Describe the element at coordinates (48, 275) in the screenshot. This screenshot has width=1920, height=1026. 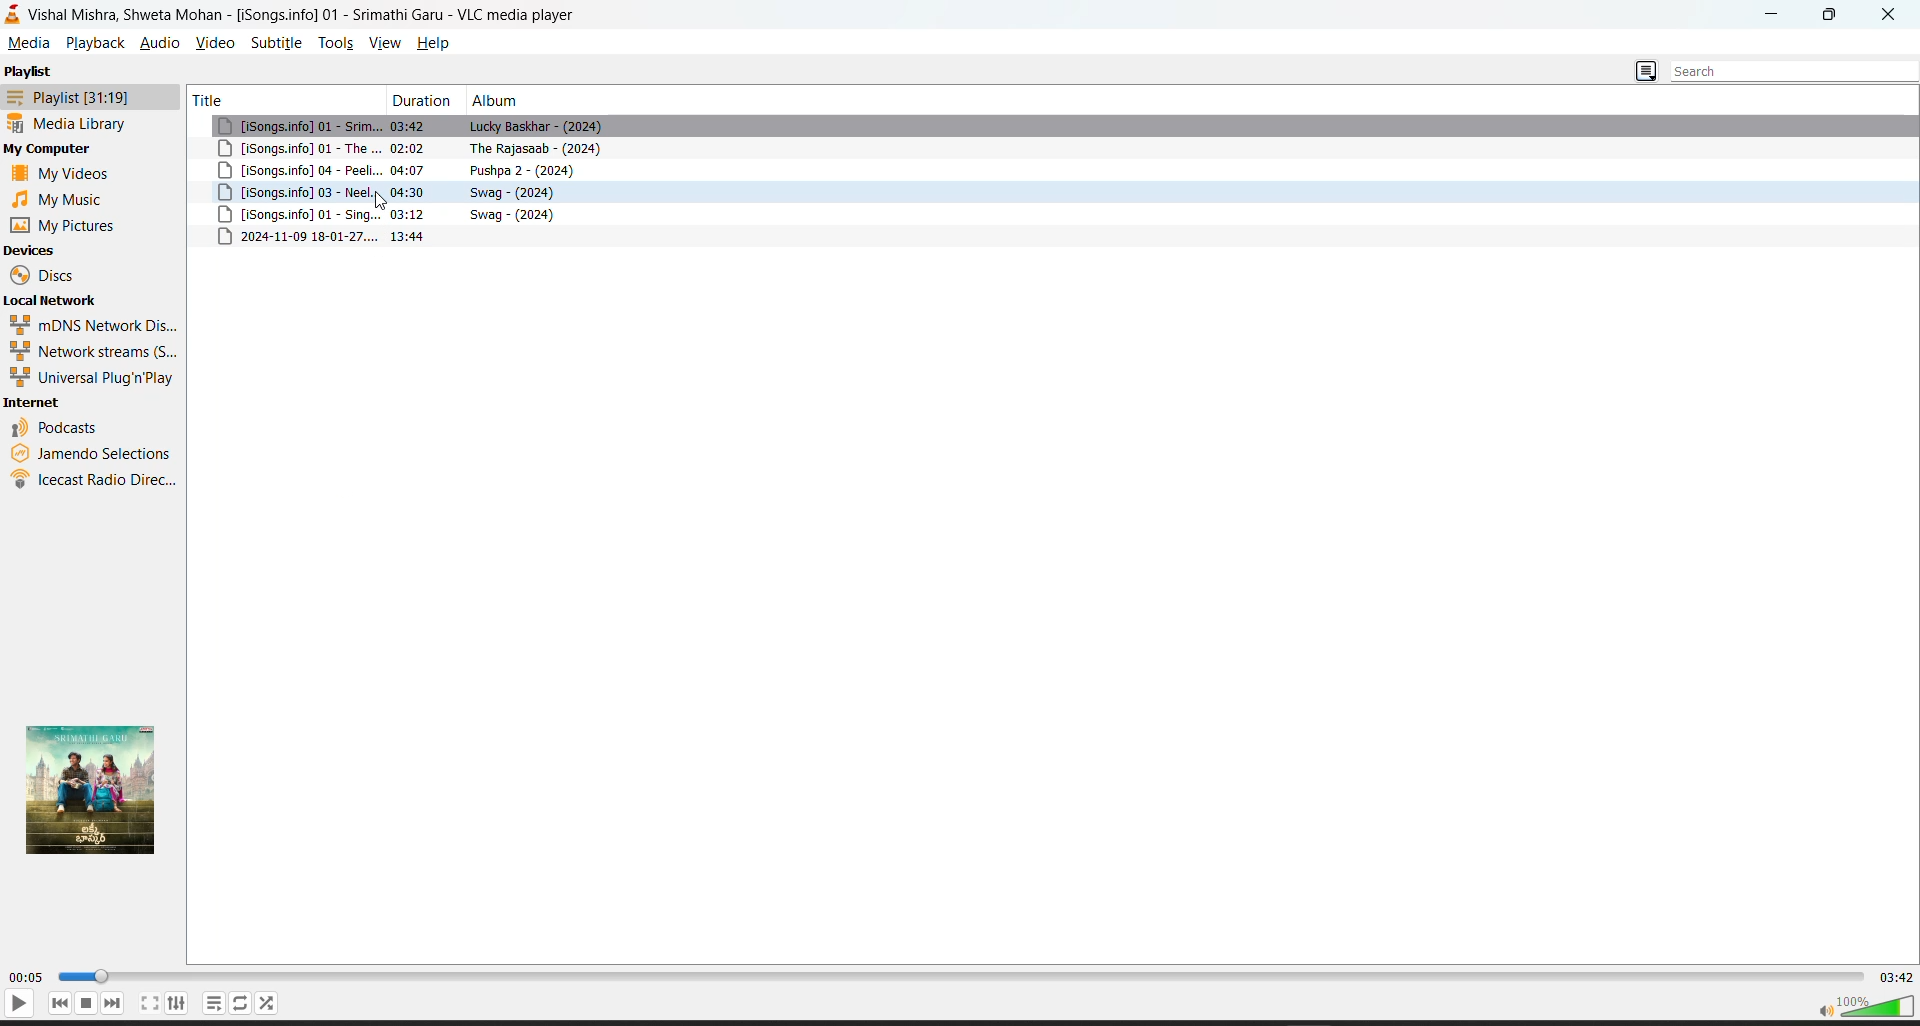
I see `discs` at that location.